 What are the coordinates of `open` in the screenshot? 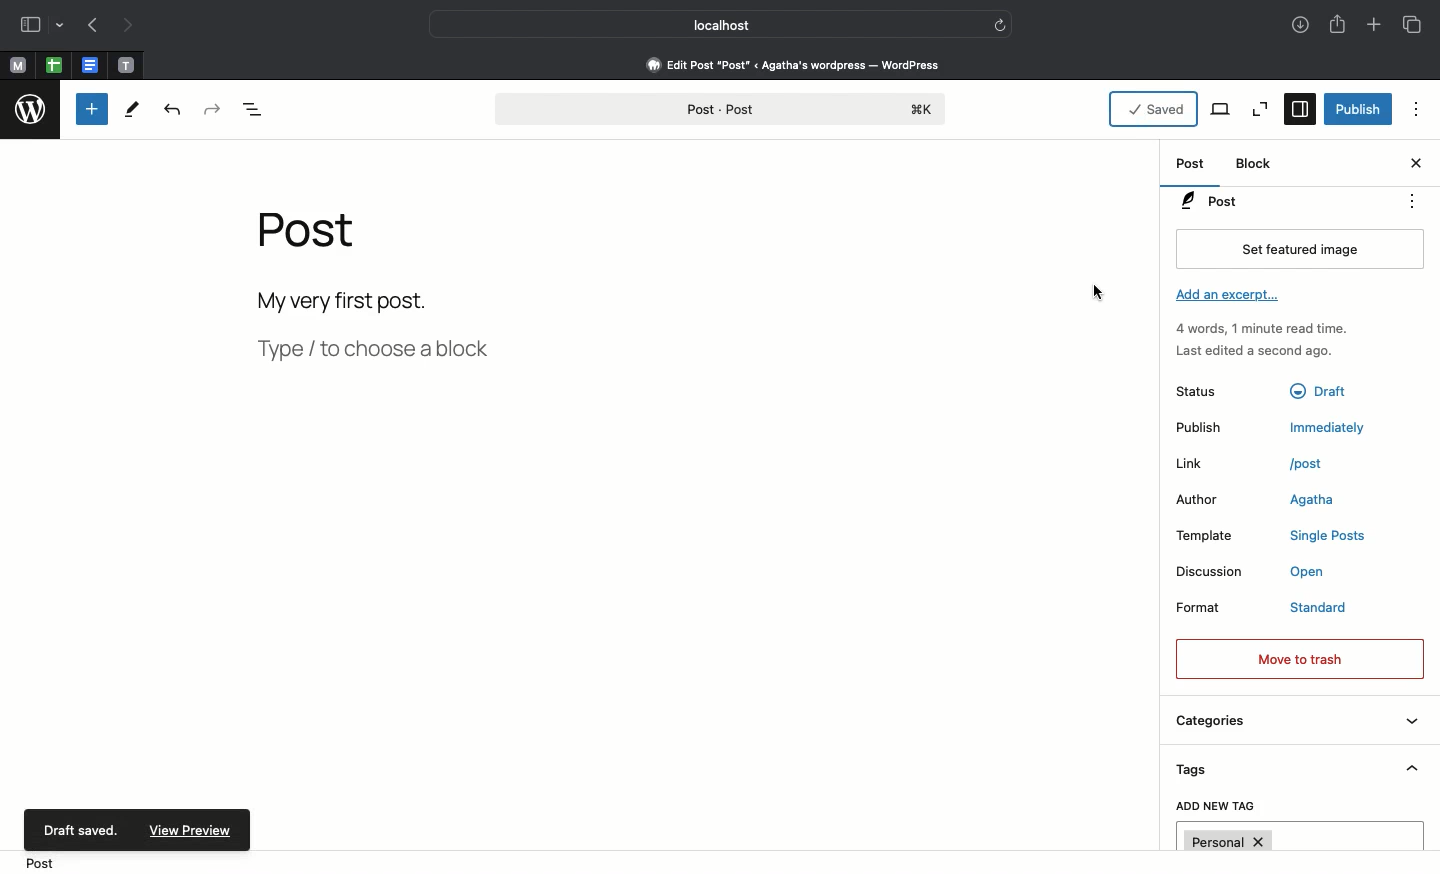 It's located at (1309, 573).